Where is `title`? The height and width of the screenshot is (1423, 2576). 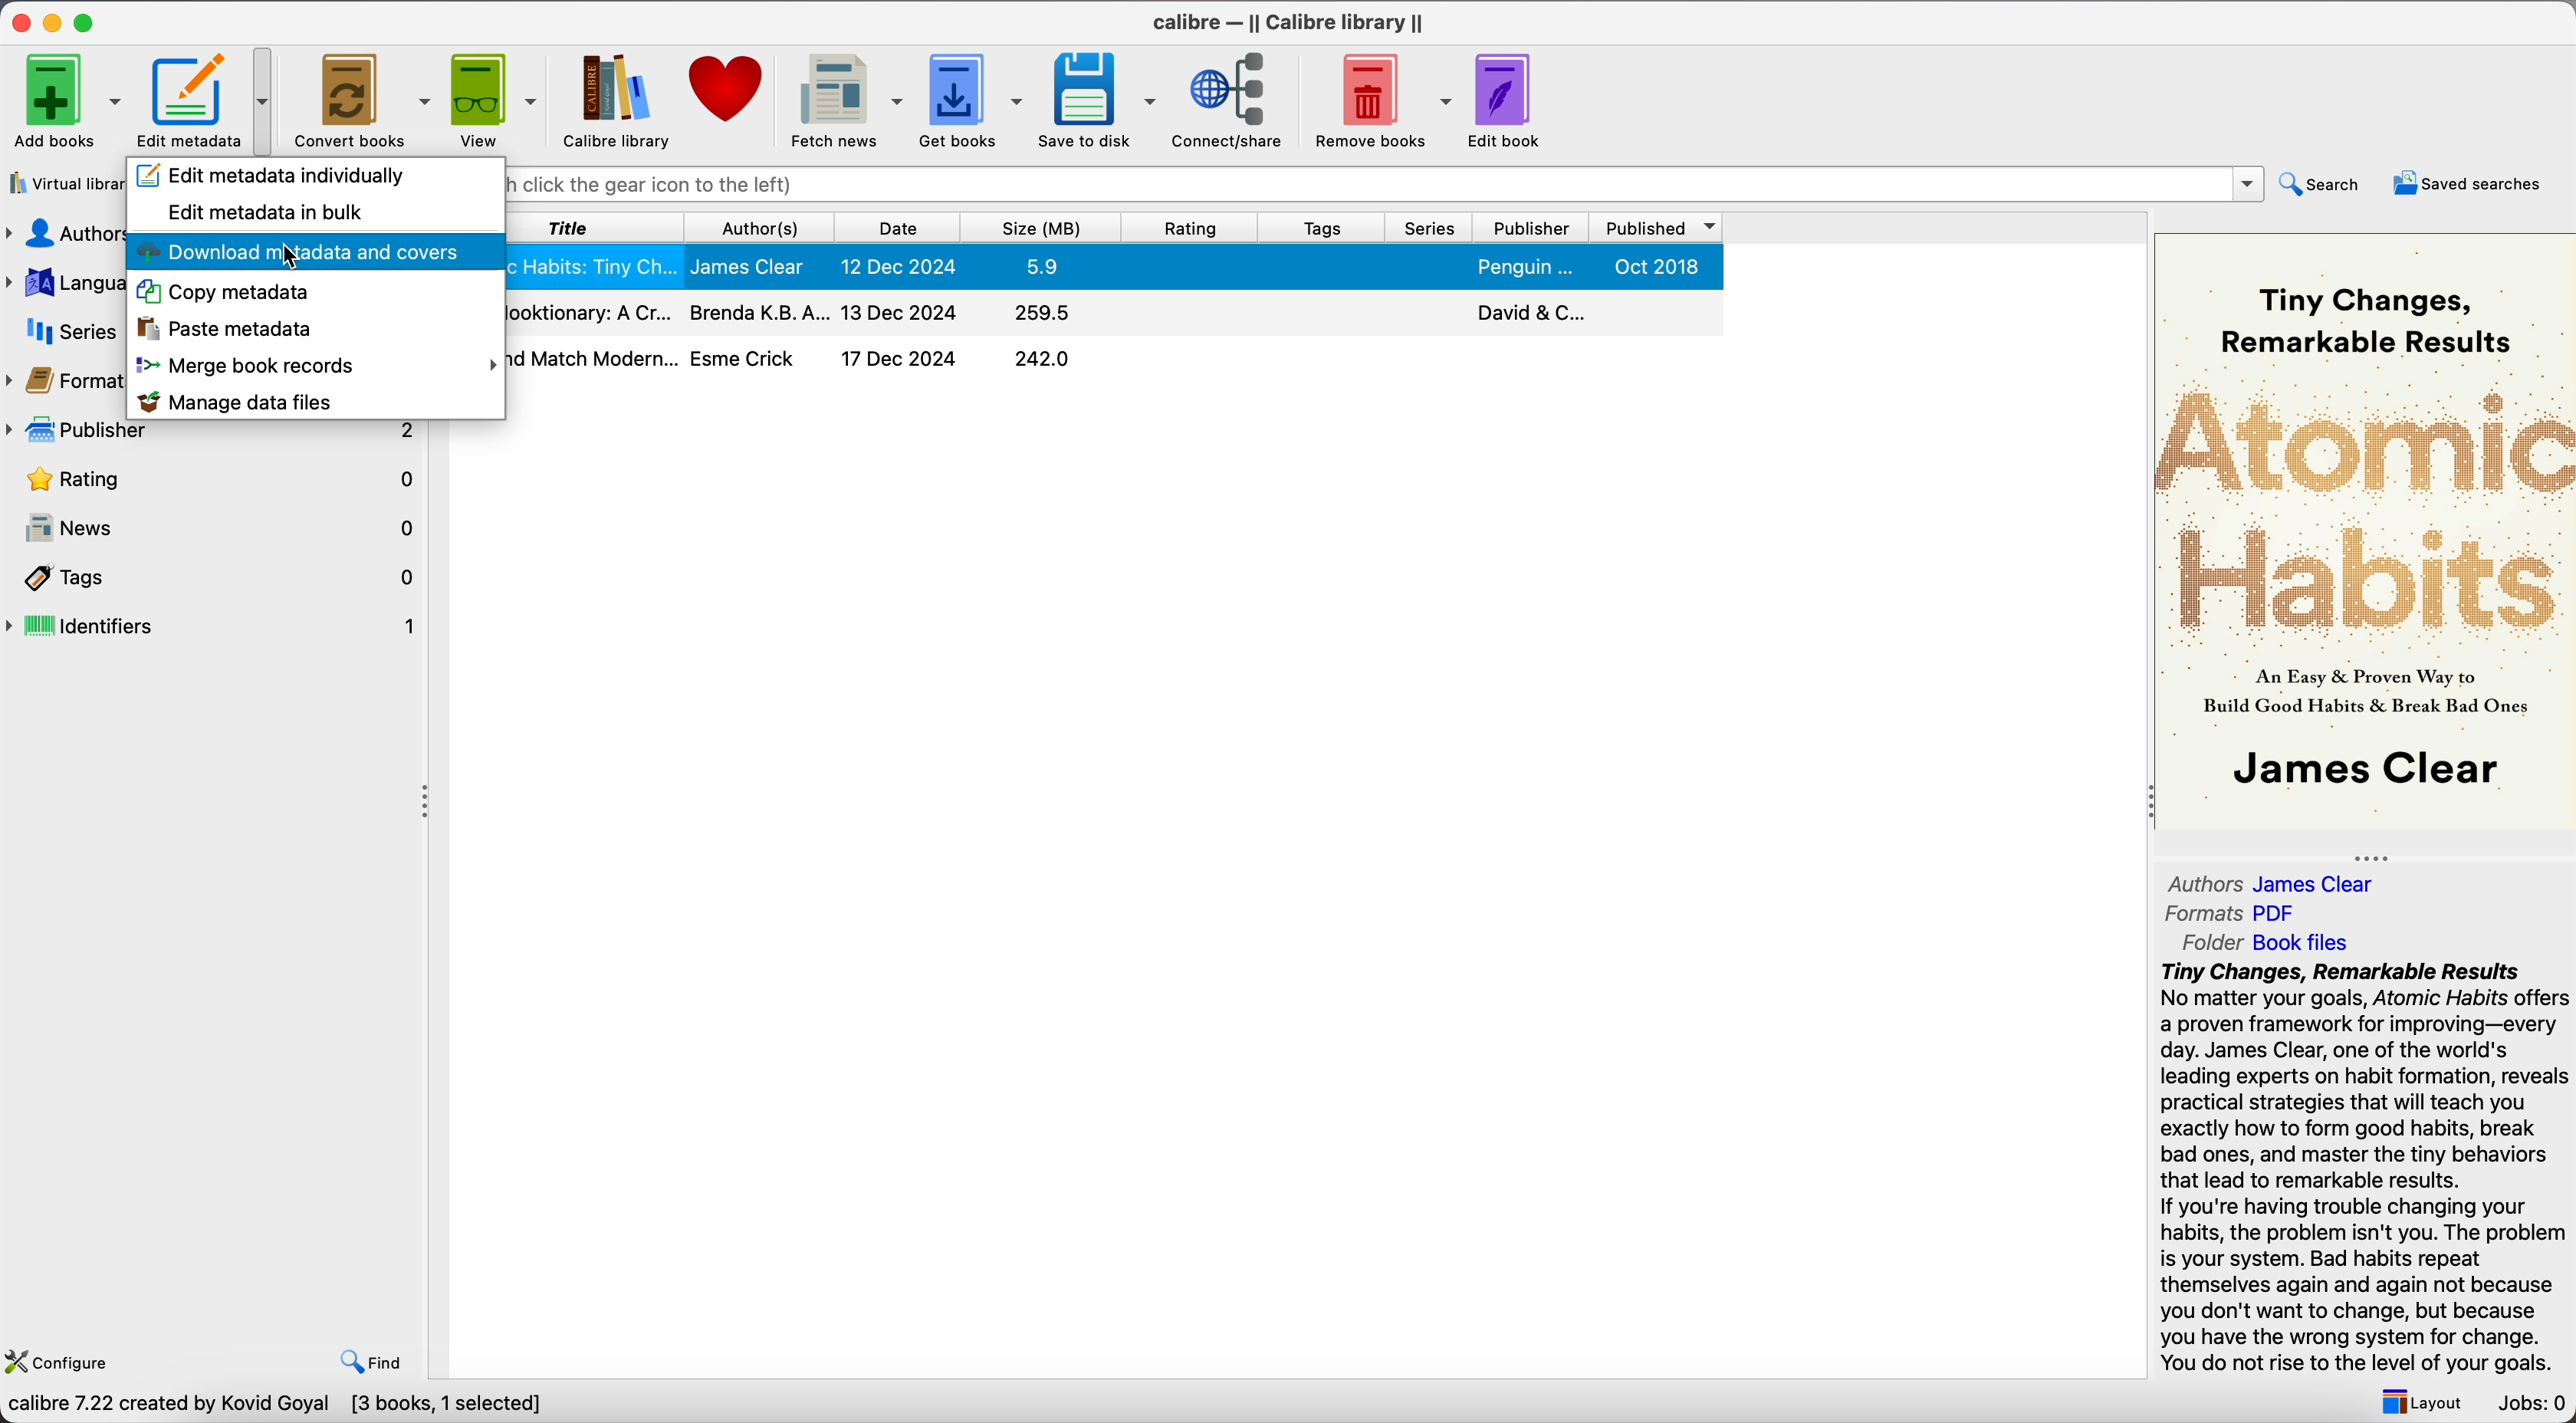
title is located at coordinates (599, 227).